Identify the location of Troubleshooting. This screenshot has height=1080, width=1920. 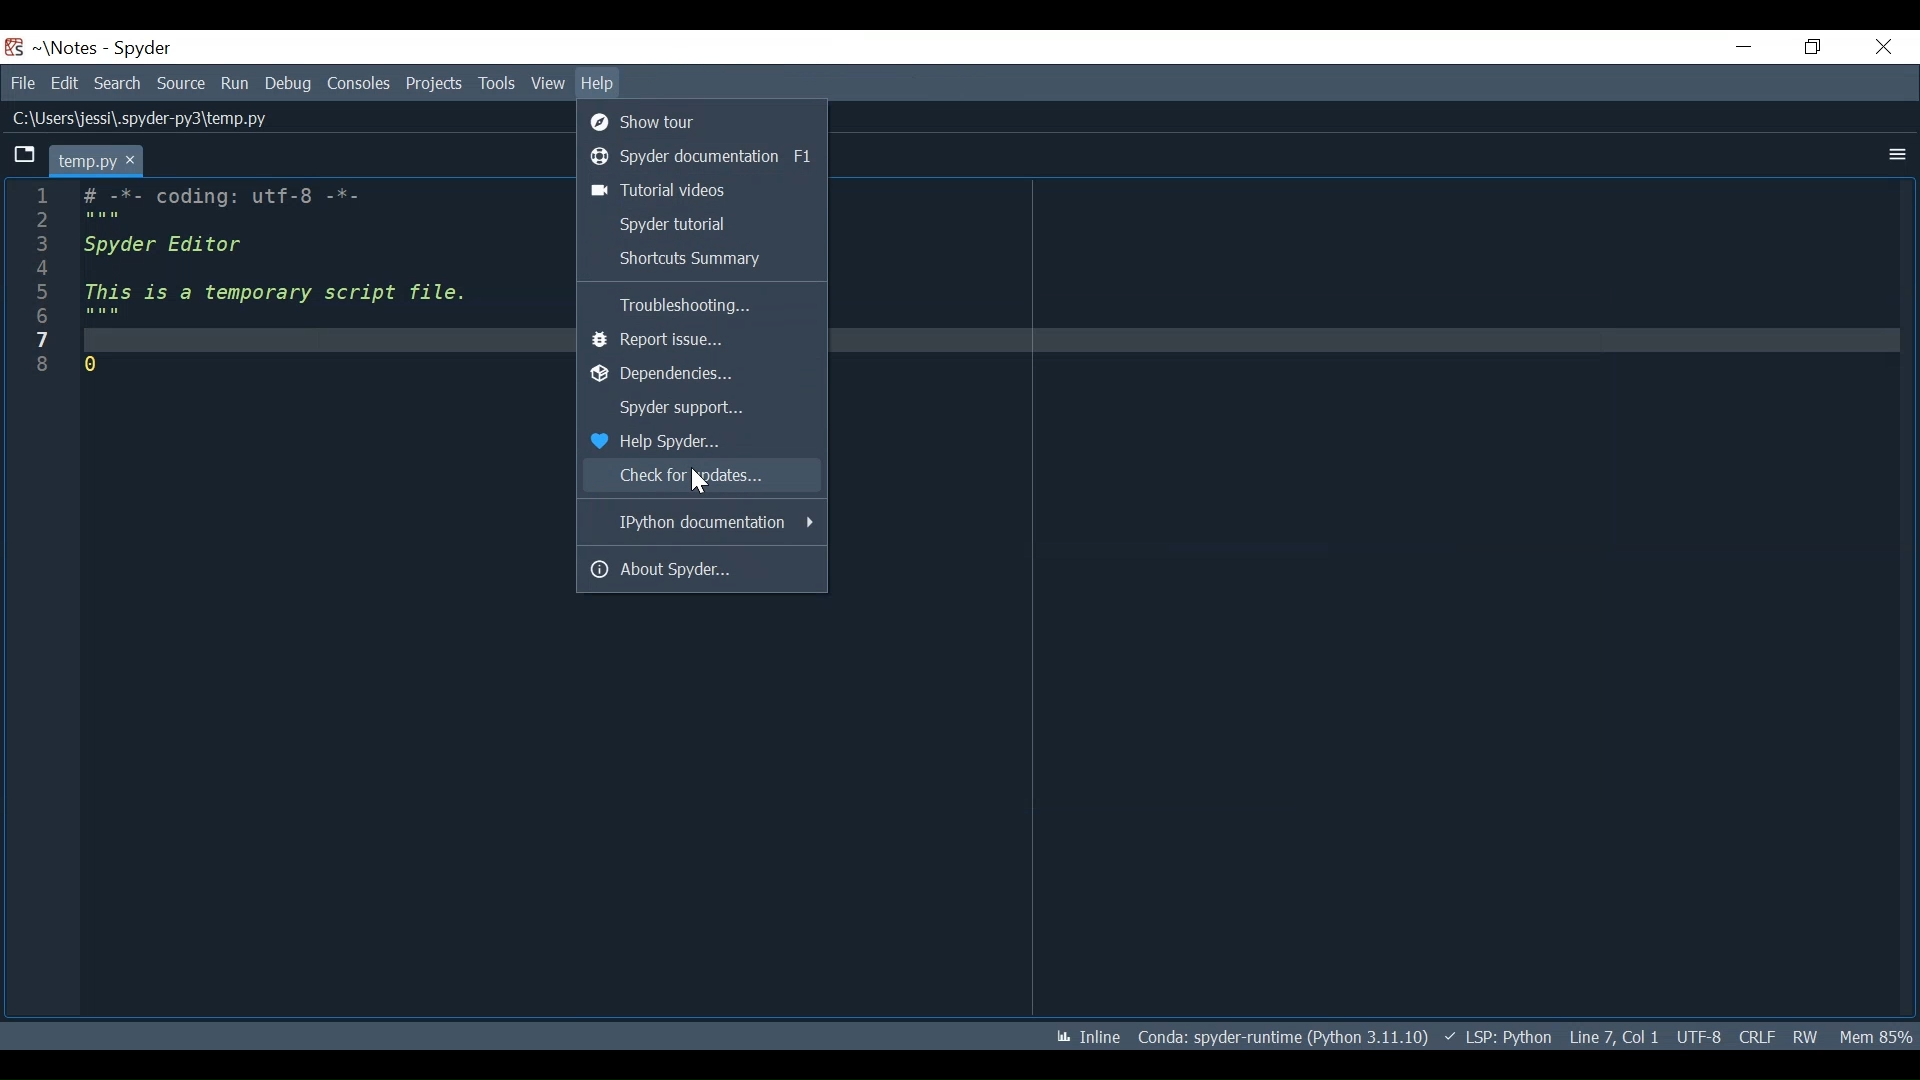
(698, 304).